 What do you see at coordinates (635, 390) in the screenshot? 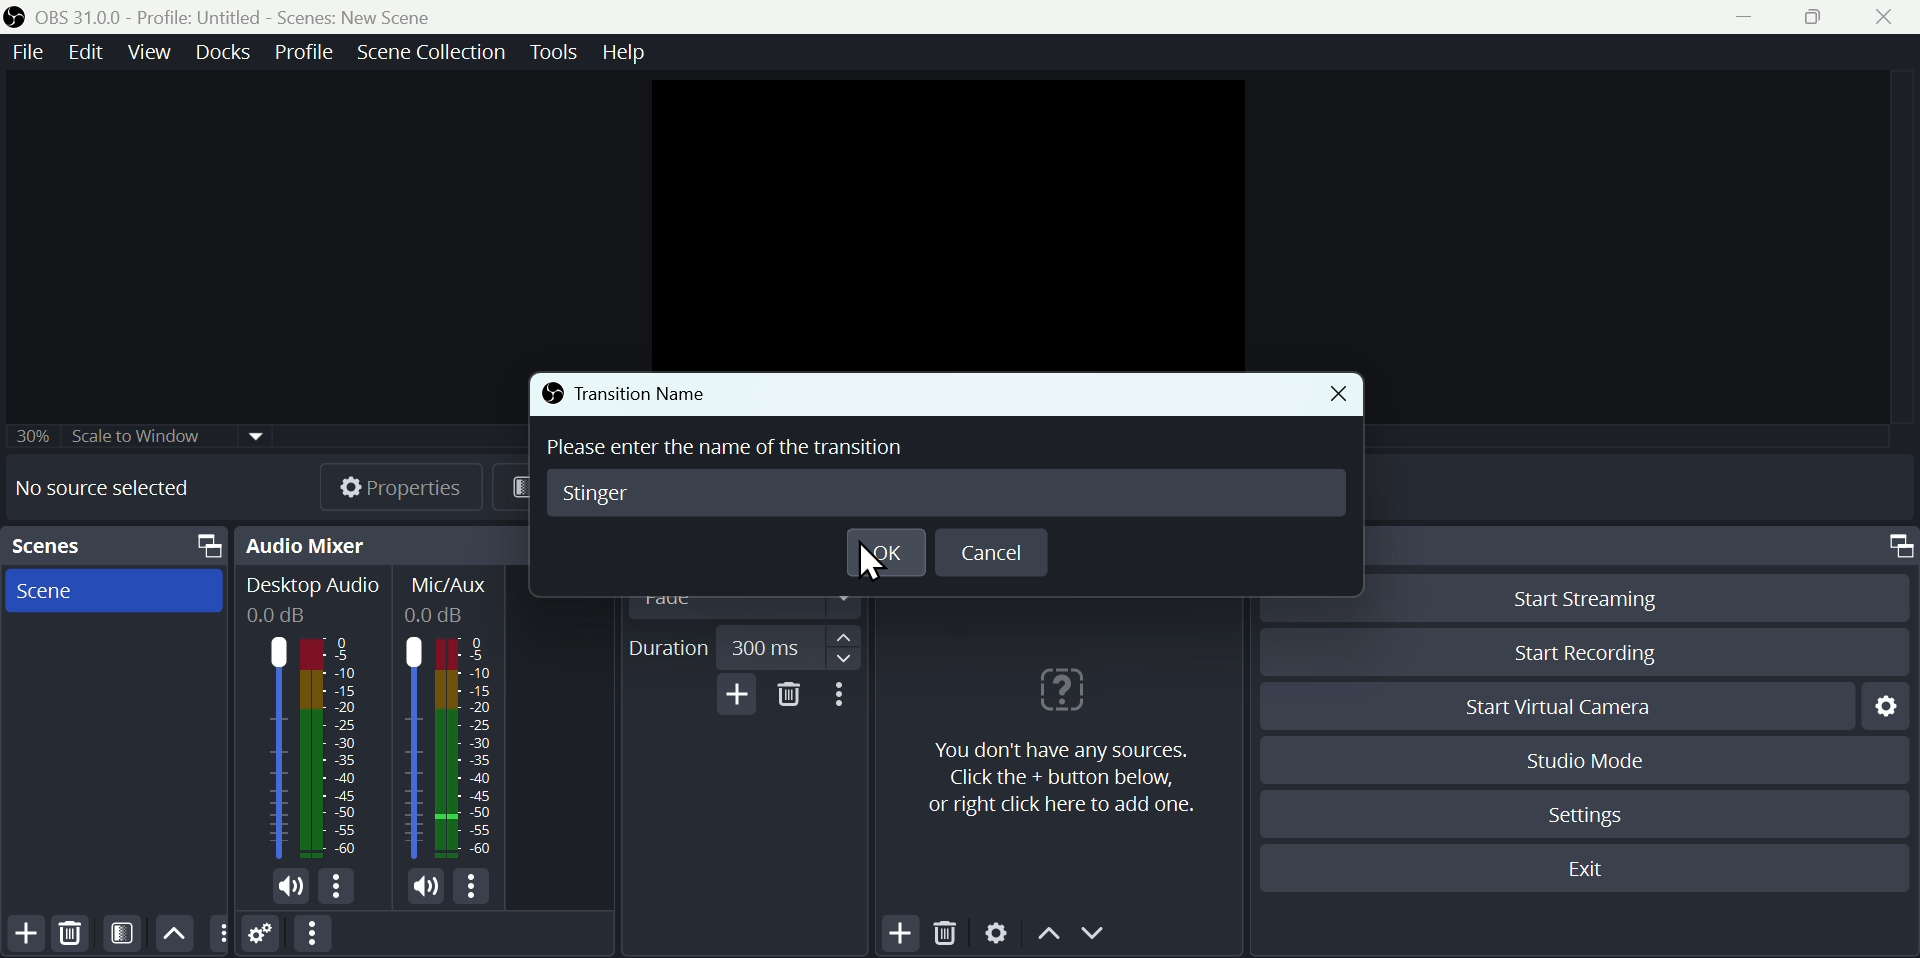
I see `Transition name` at bounding box center [635, 390].